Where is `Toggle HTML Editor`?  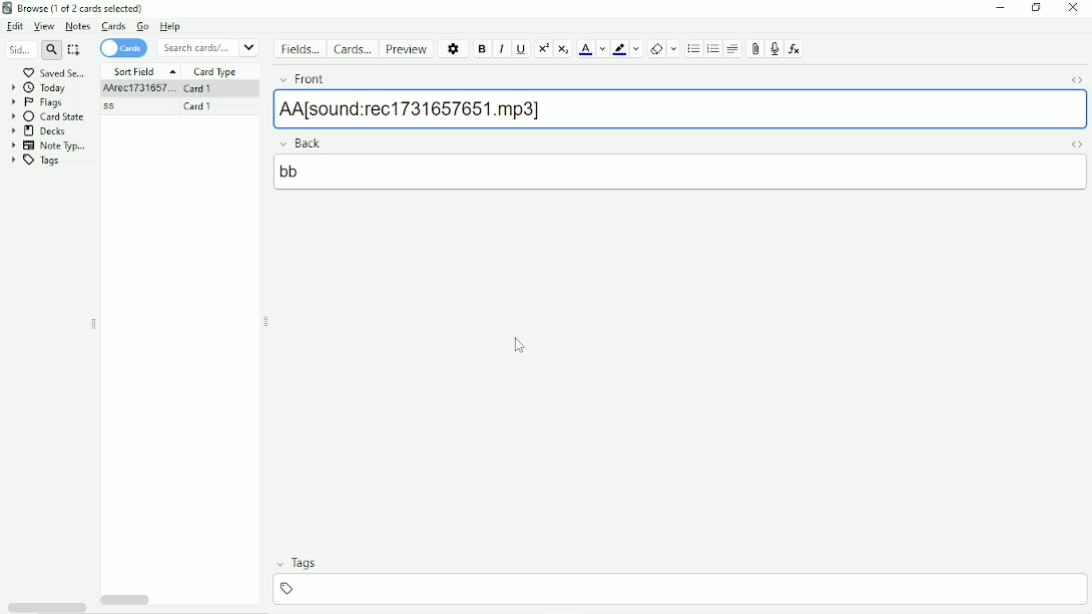 Toggle HTML Editor is located at coordinates (1074, 80).